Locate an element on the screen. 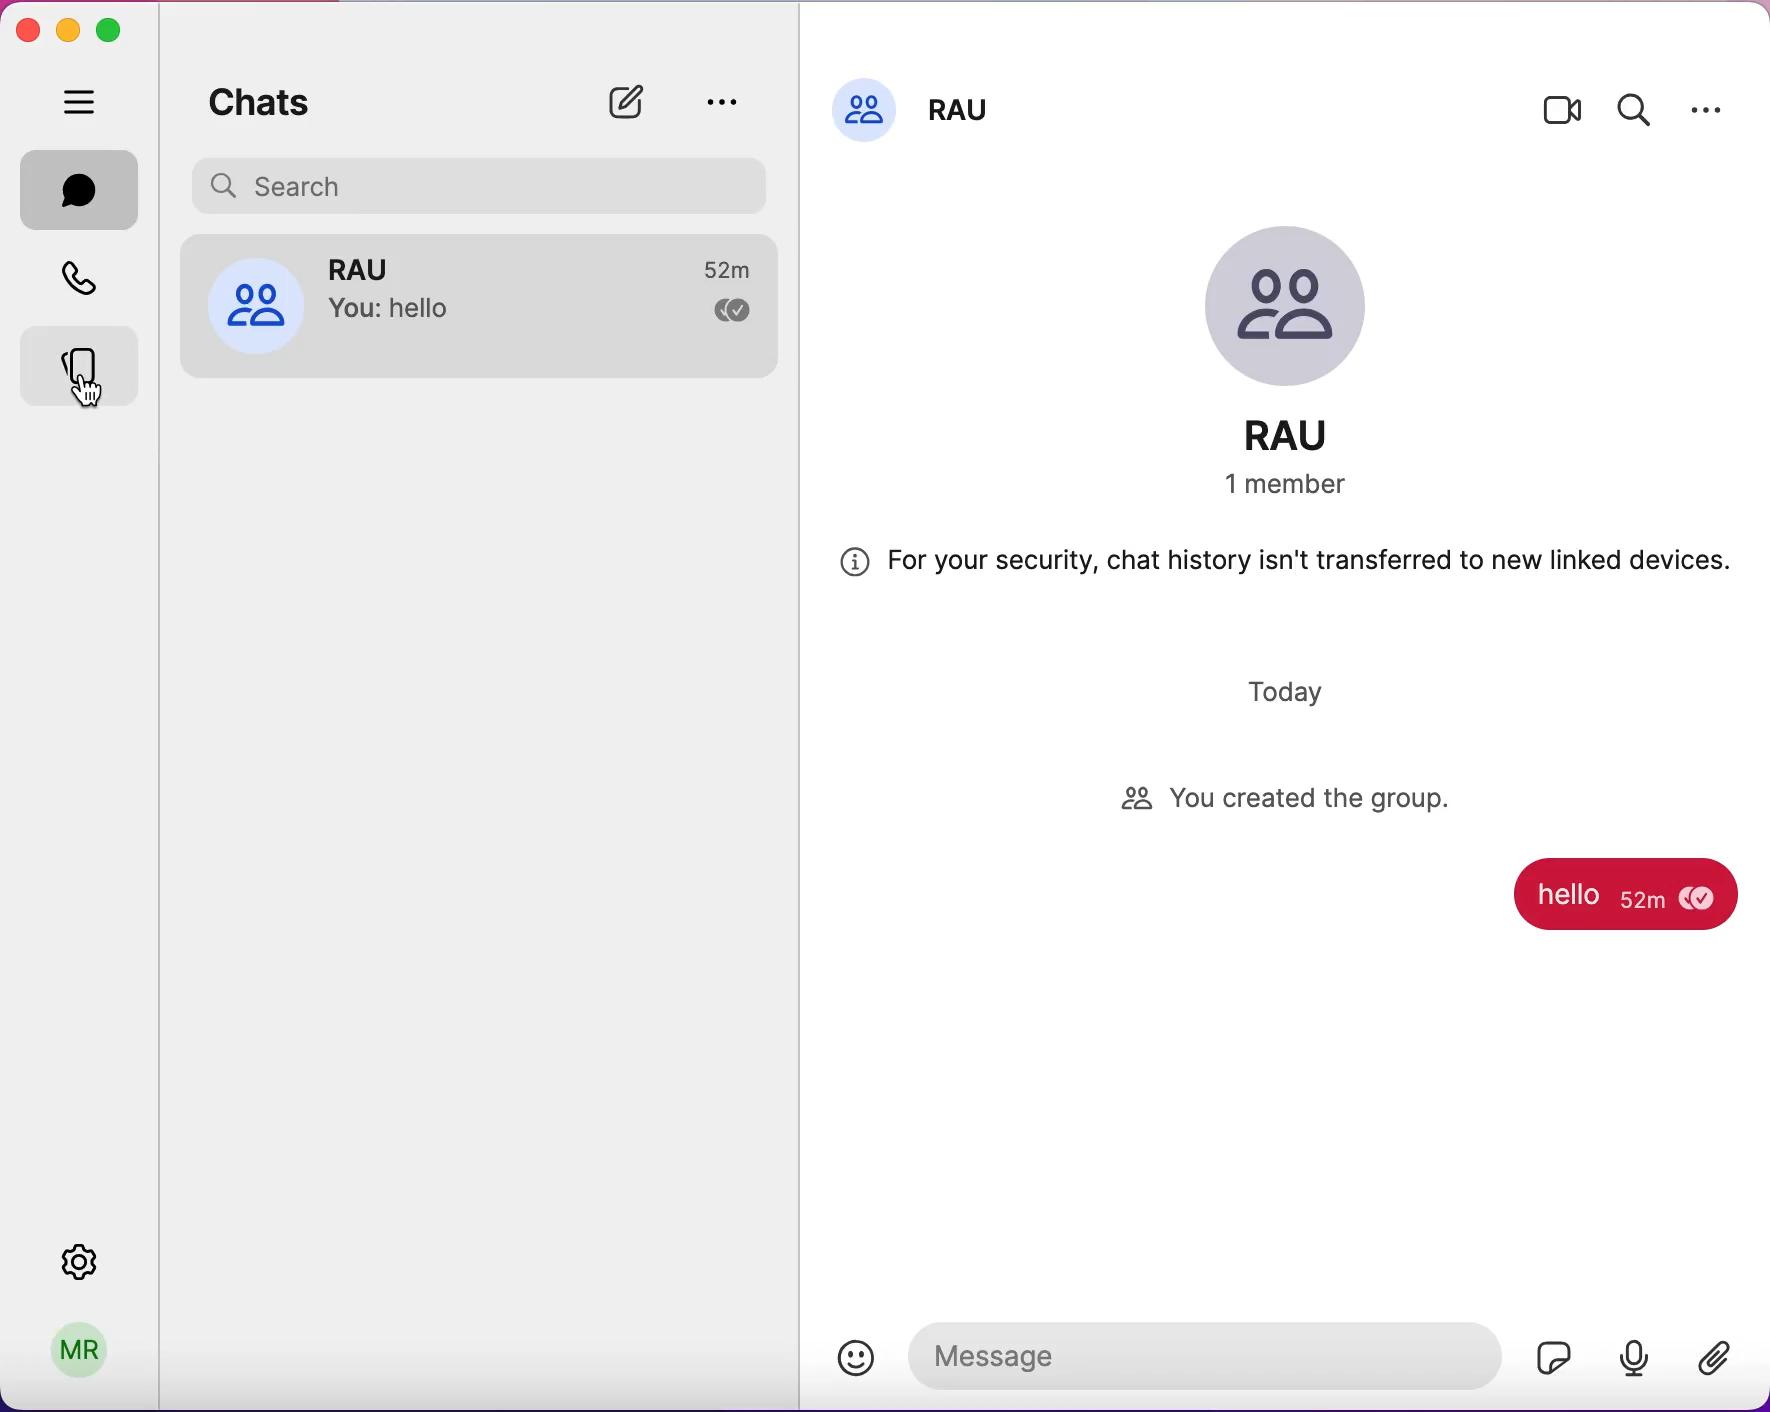 This screenshot has width=1770, height=1412. profile picture is located at coordinates (244, 308).